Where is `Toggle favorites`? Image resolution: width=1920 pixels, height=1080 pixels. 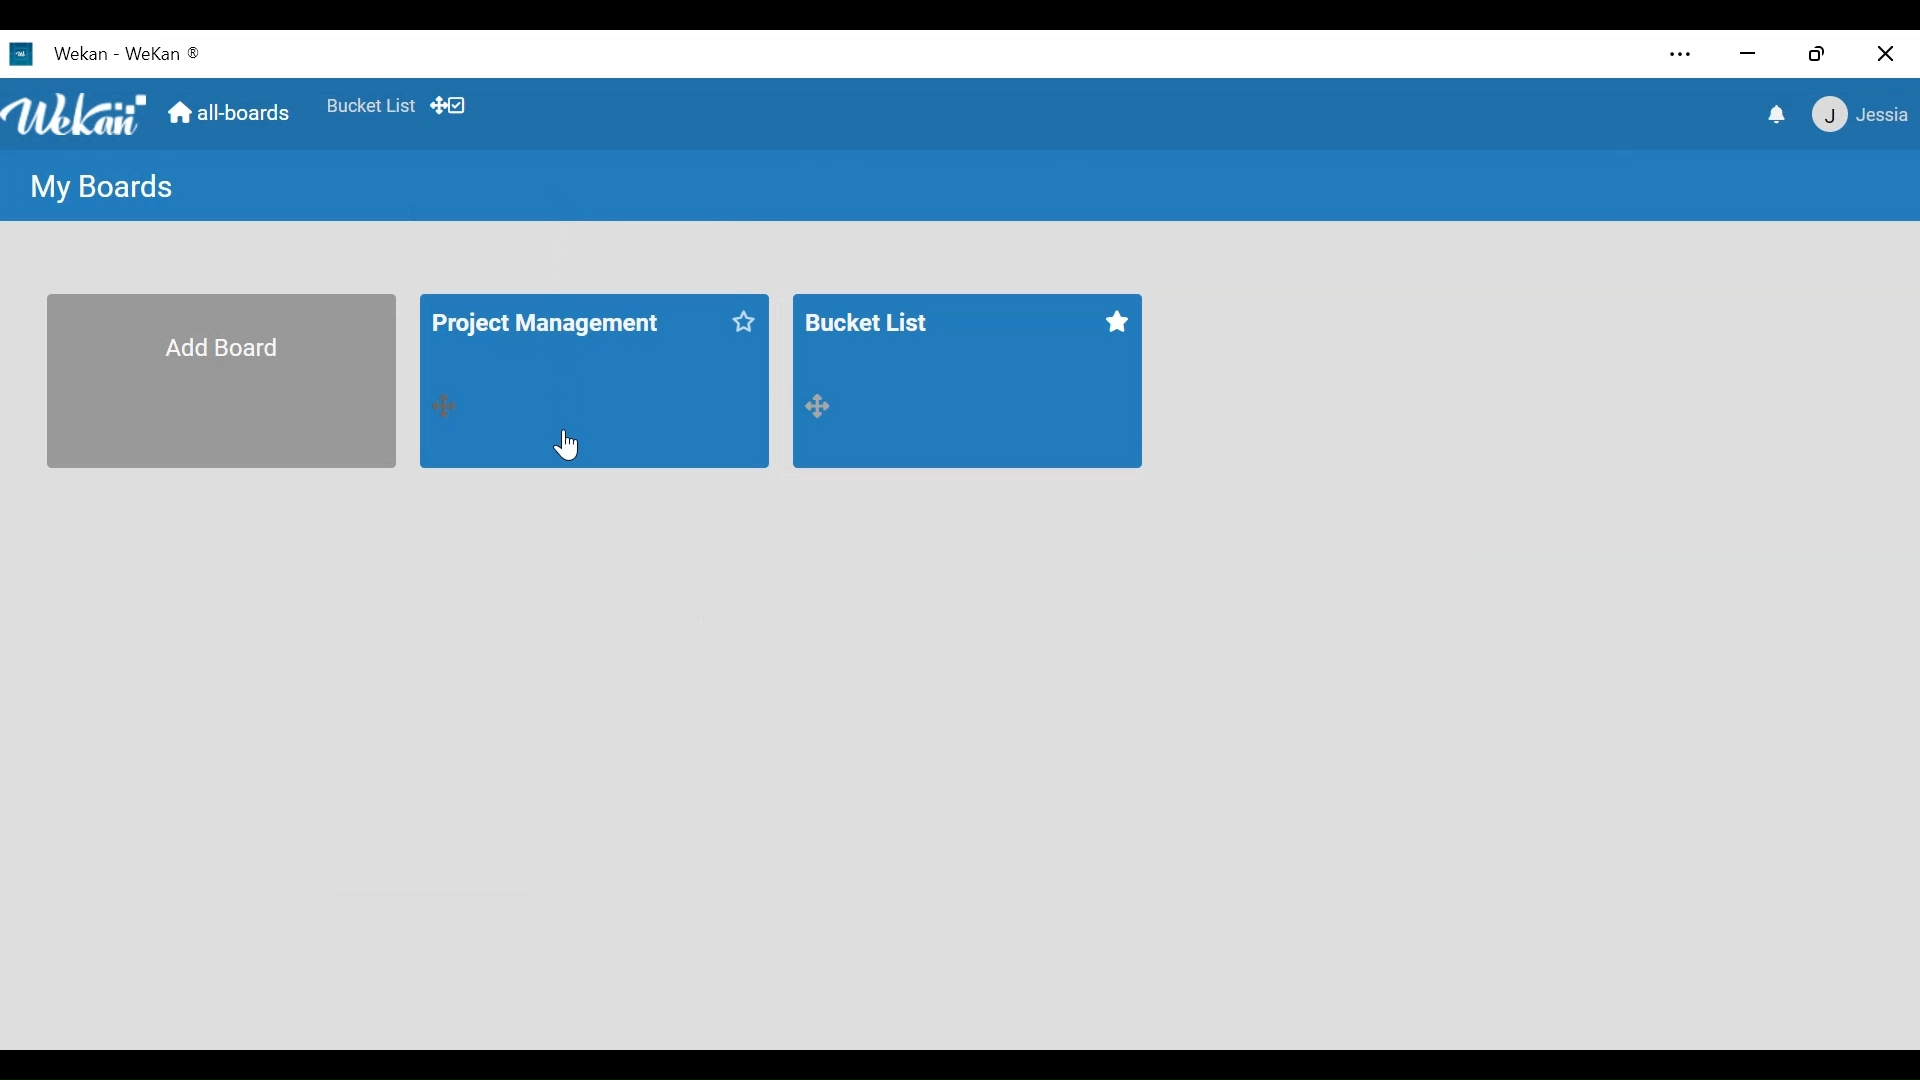
Toggle favorites is located at coordinates (369, 106).